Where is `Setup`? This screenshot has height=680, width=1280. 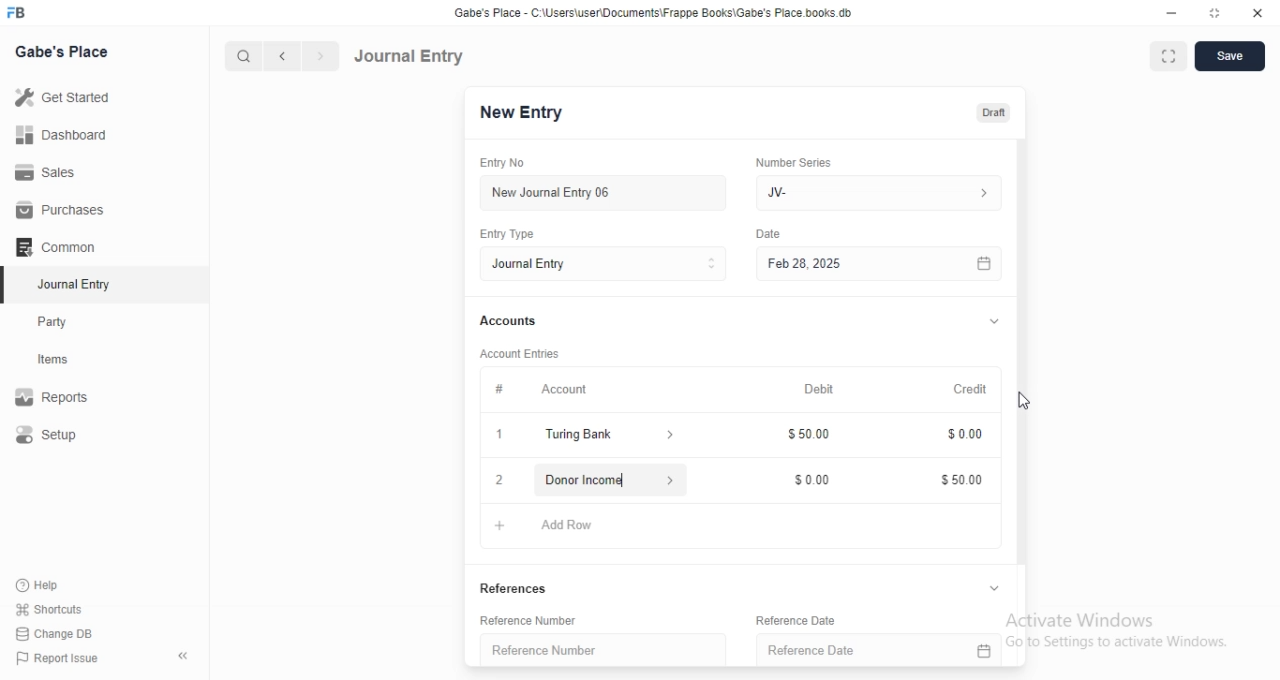
Setup is located at coordinates (66, 436).